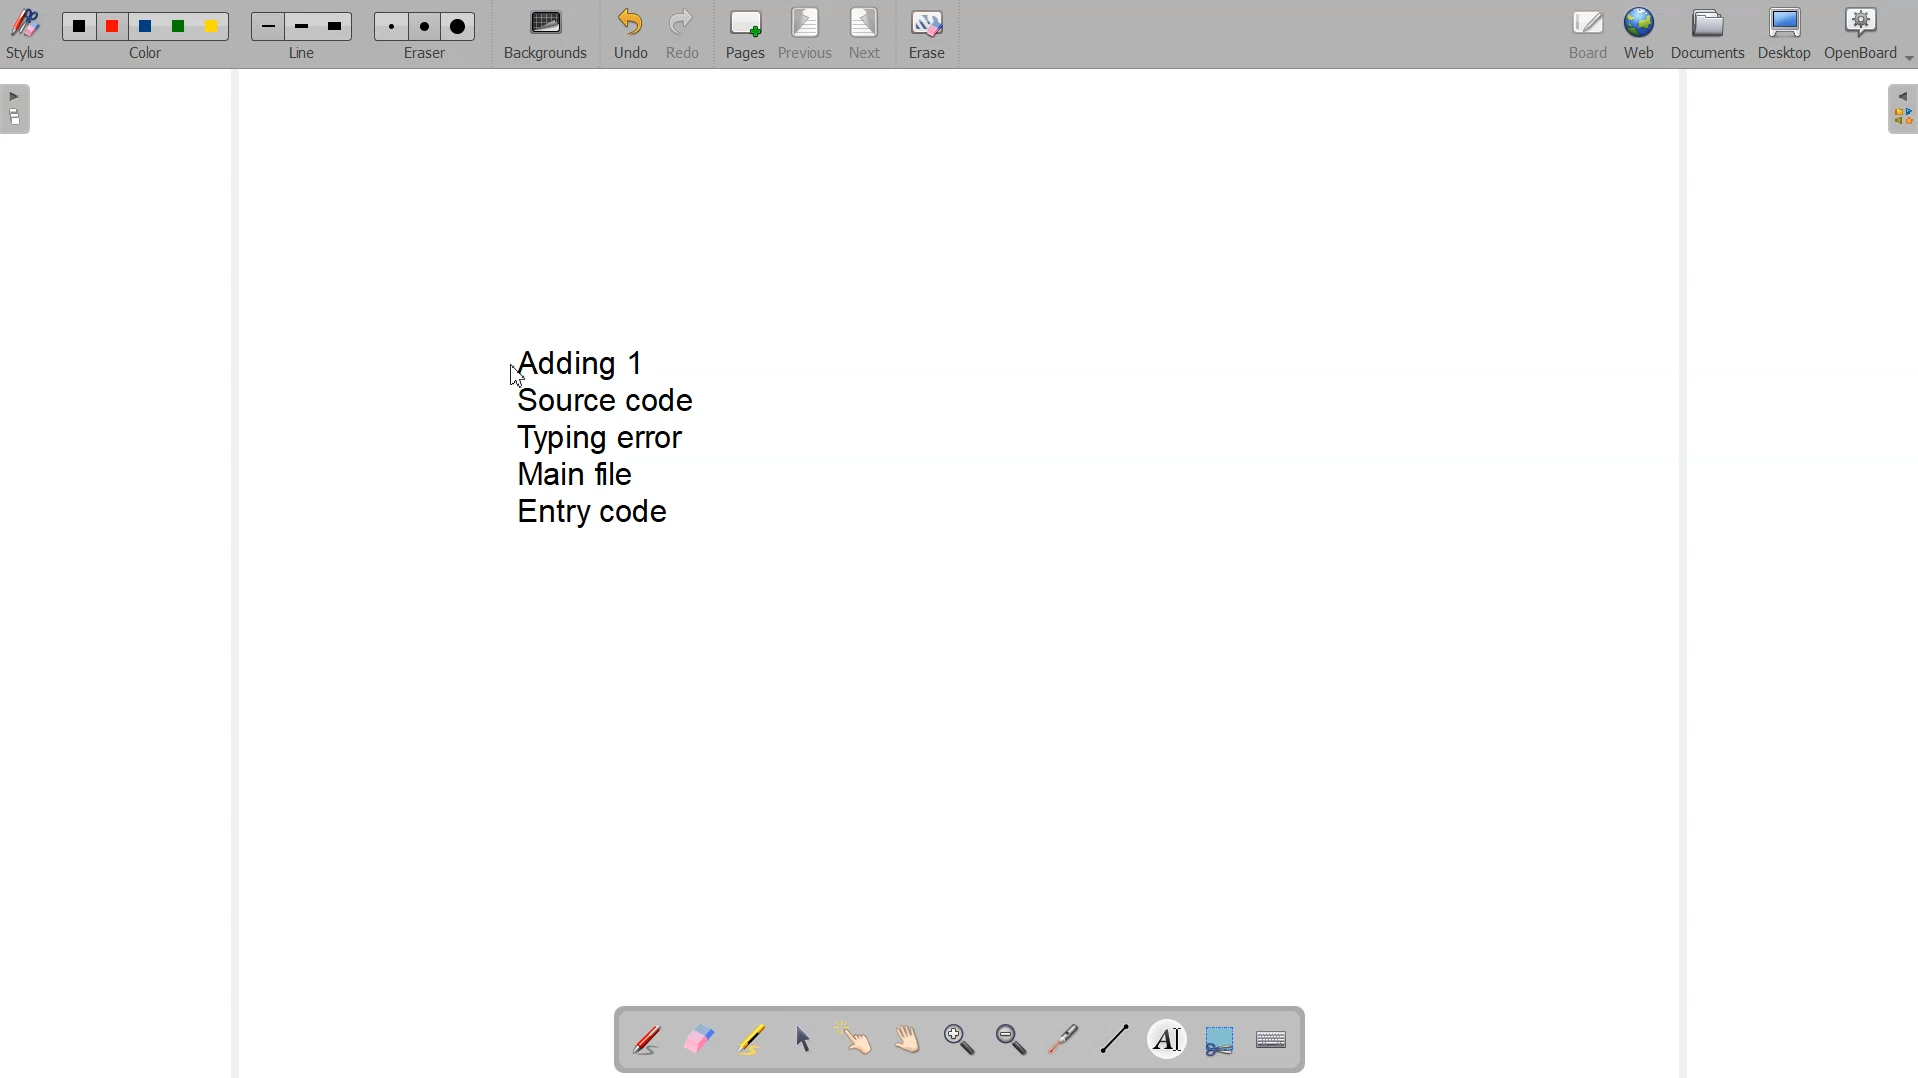 Image resolution: width=1918 pixels, height=1078 pixels. What do you see at coordinates (1900, 109) in the screenshot?
I see `The library (right panel)` at bounding box center [1900, 109].